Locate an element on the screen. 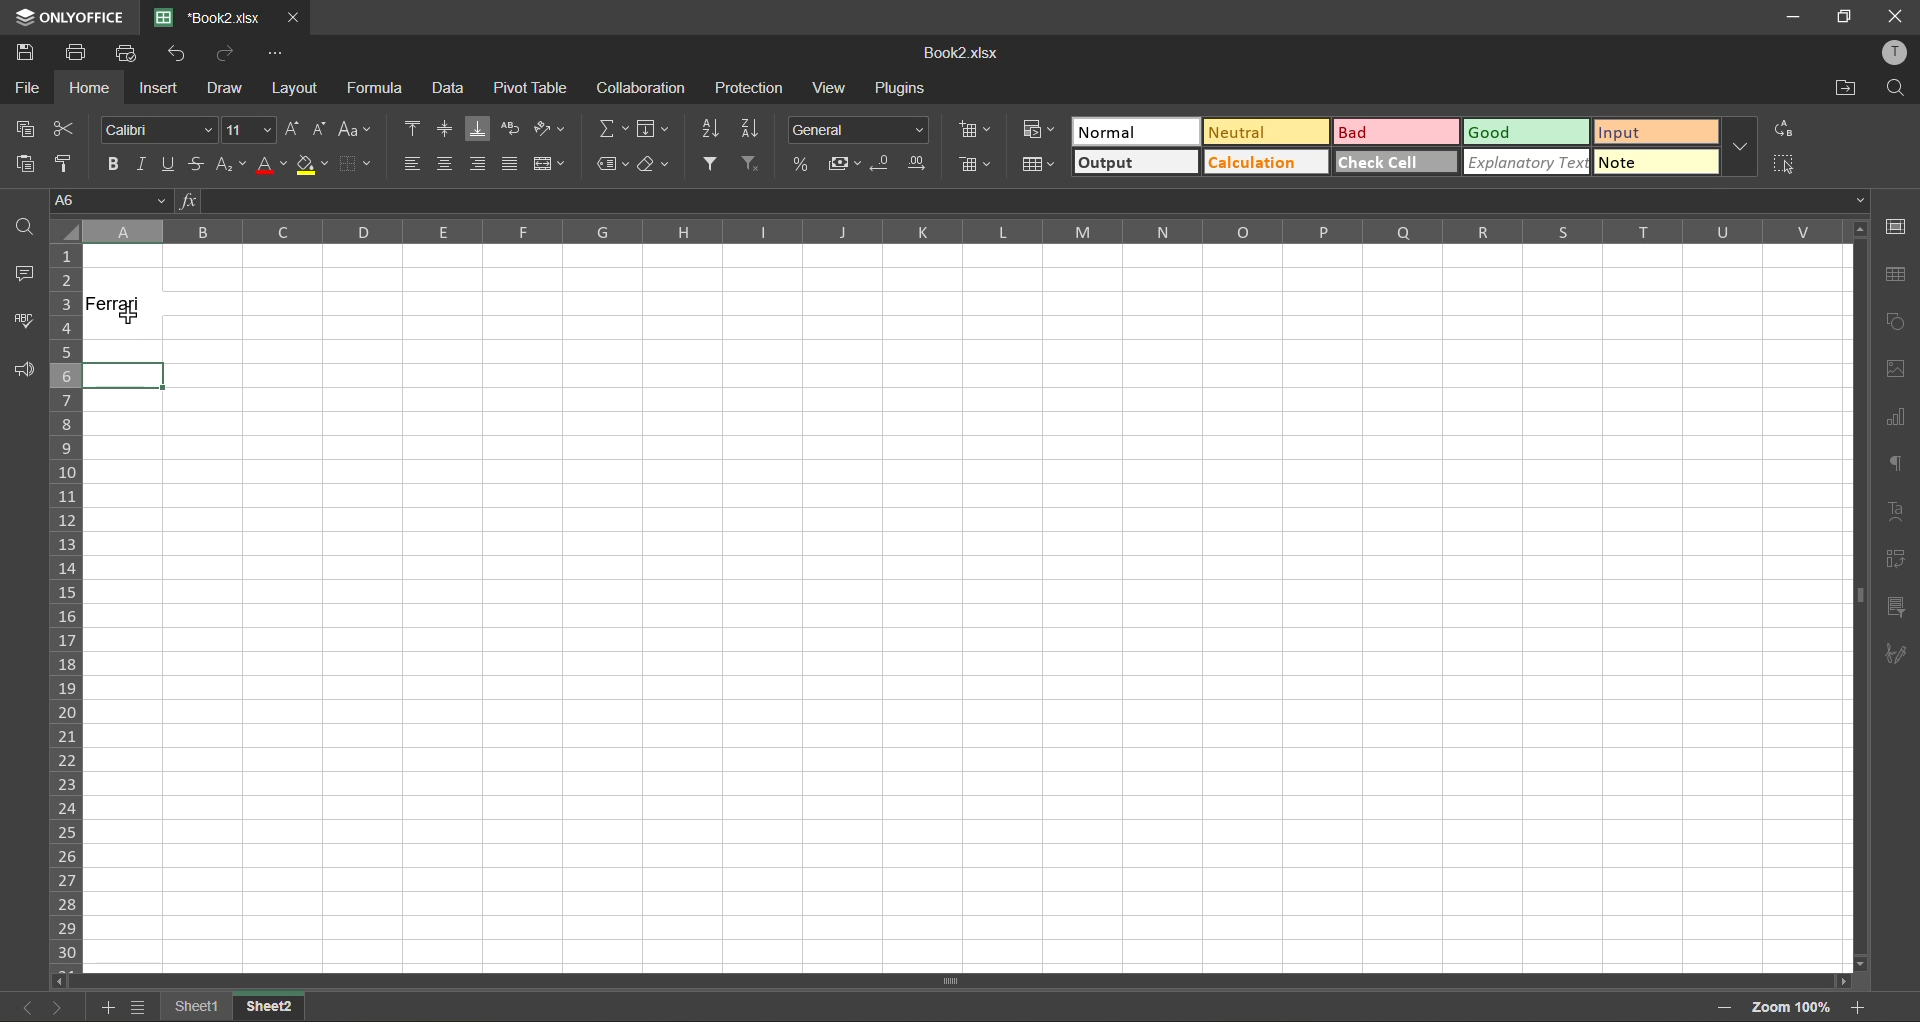 Image resolution: width=1920 pixels, height=1022 pixels. shapes is located at coordinates (1898, 320).